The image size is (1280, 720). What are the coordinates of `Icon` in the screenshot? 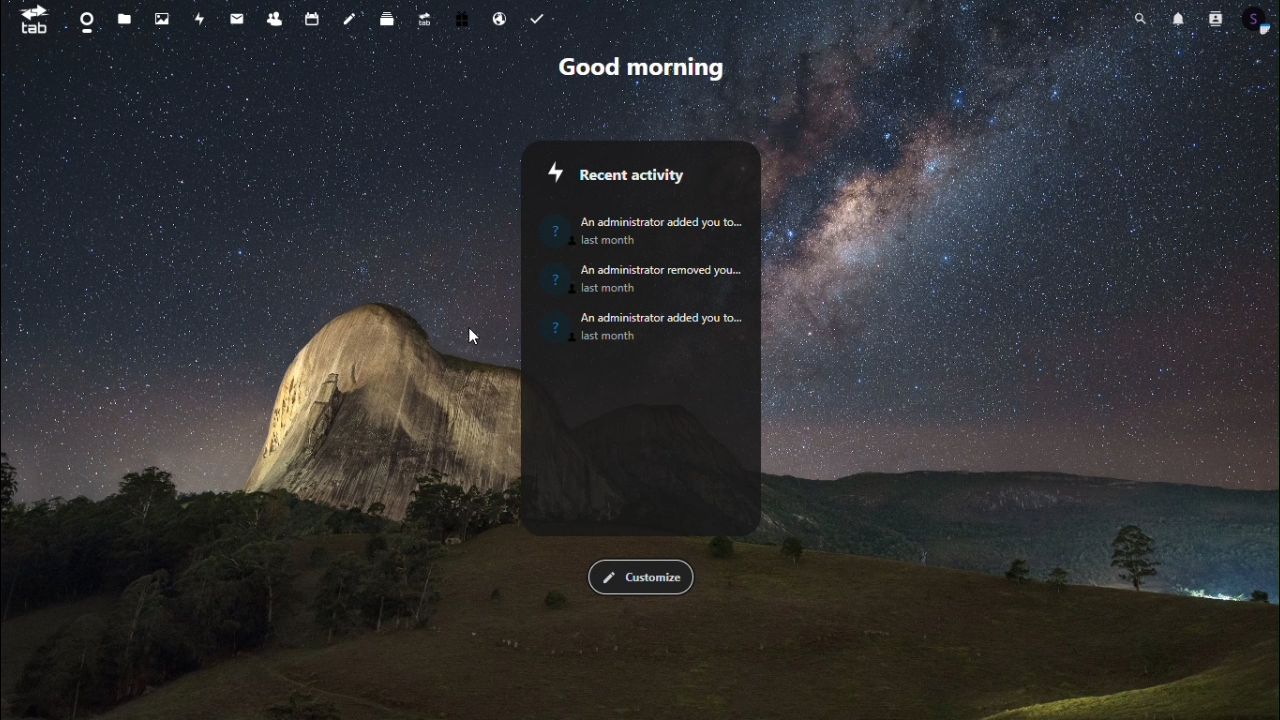 It's located at (551, 173).